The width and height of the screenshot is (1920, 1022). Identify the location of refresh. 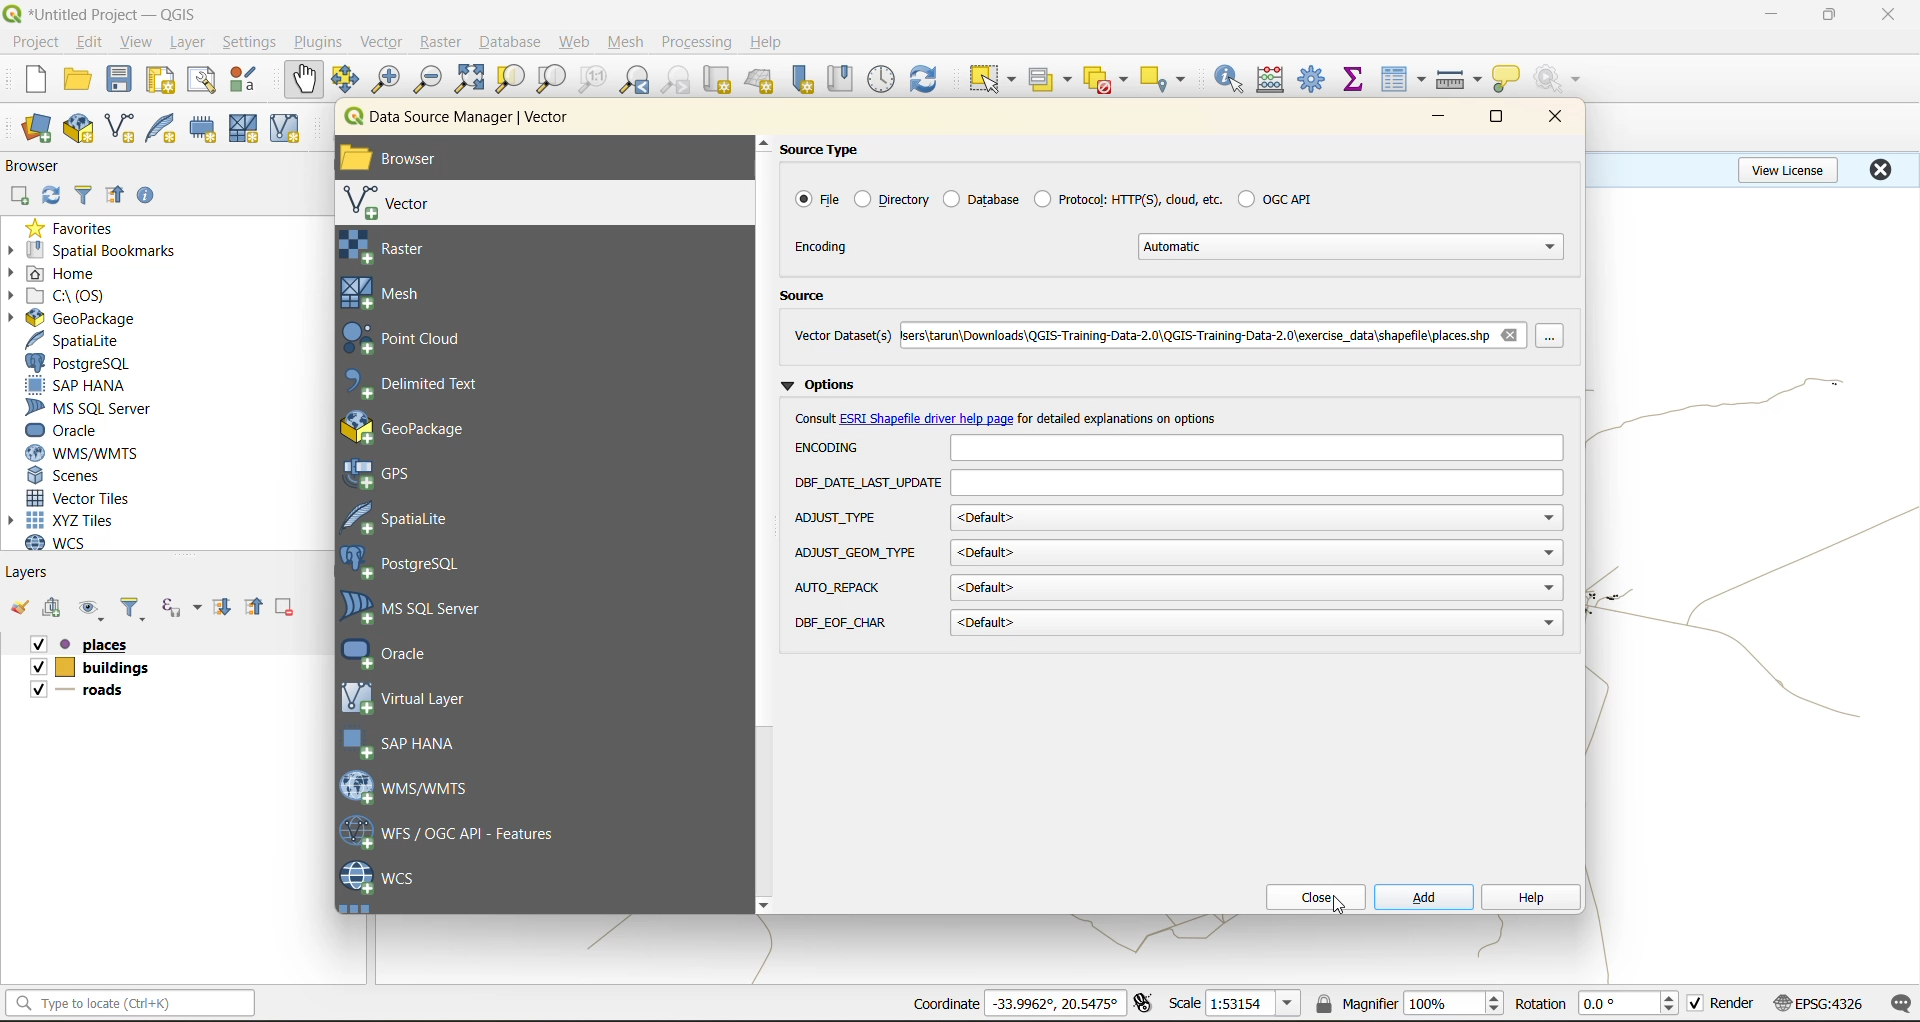
(47, 198).